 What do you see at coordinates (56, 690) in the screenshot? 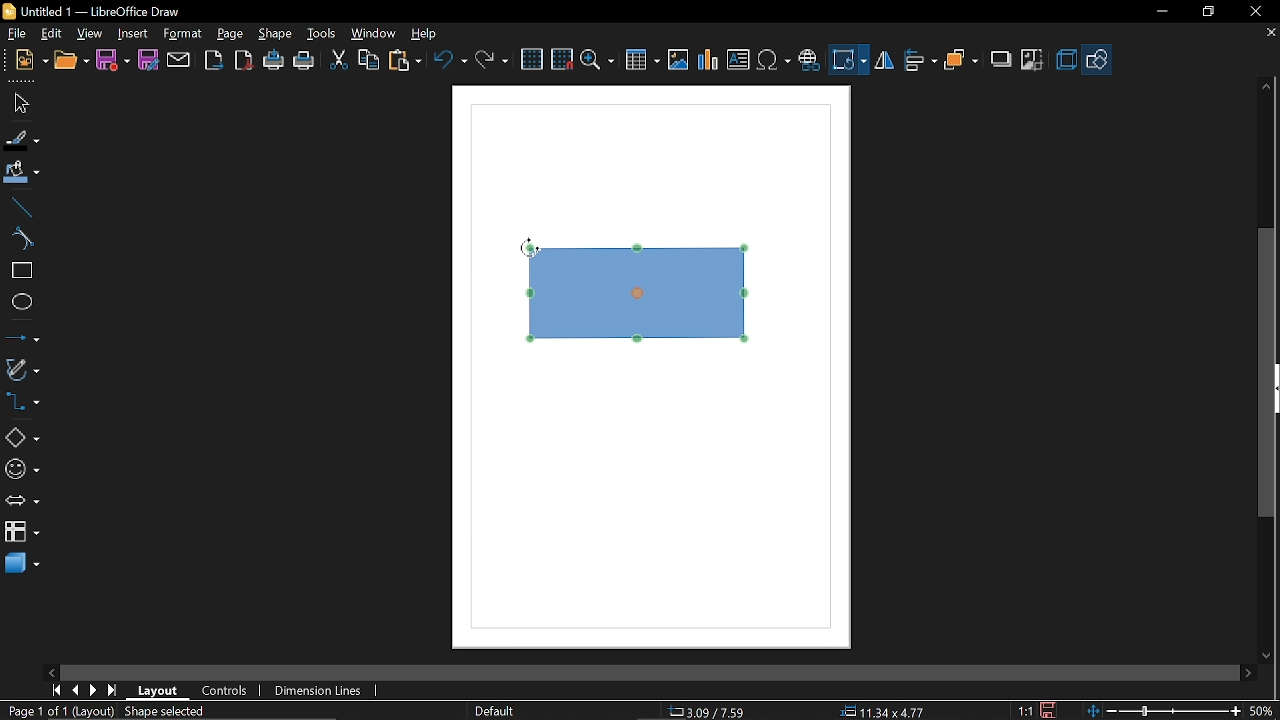
I see `Go to first page ` at bounding box center [56, 690].